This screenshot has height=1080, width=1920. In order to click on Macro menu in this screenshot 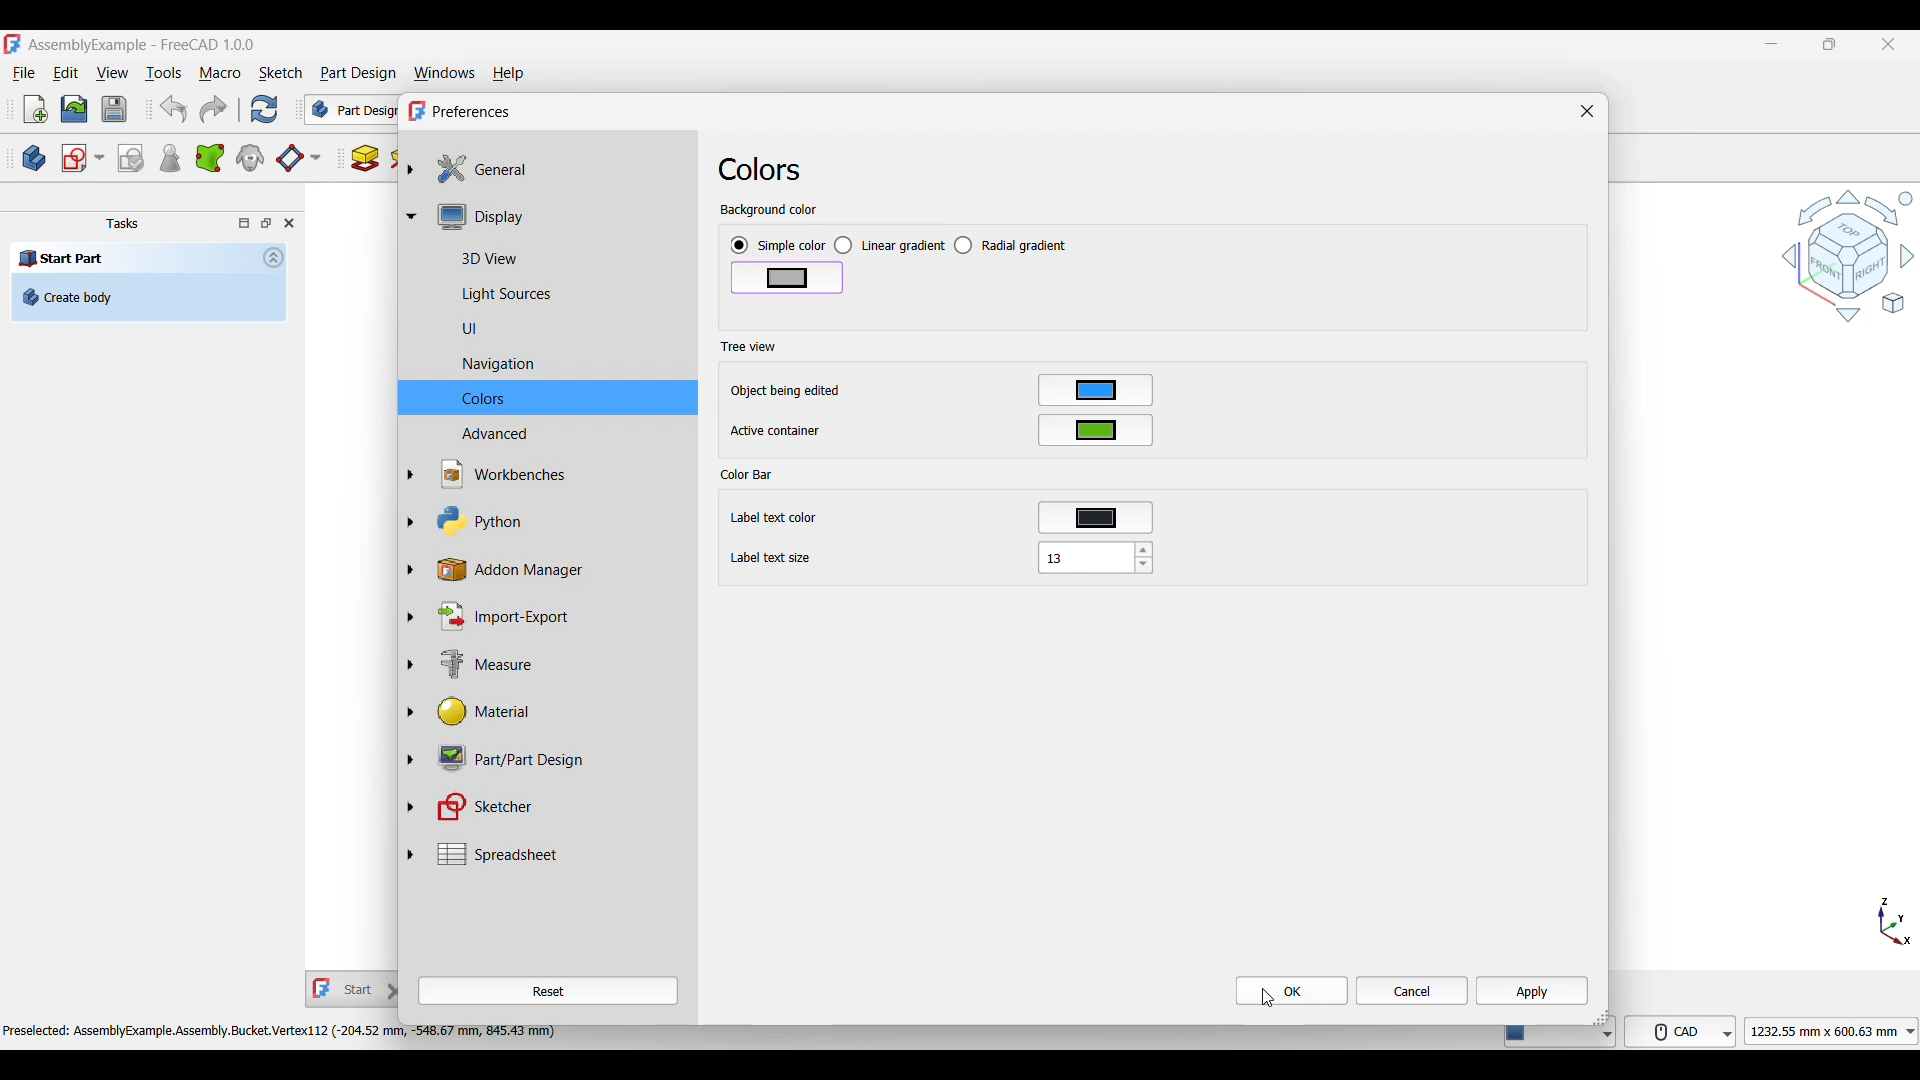, I will do `click(220, 74)`.